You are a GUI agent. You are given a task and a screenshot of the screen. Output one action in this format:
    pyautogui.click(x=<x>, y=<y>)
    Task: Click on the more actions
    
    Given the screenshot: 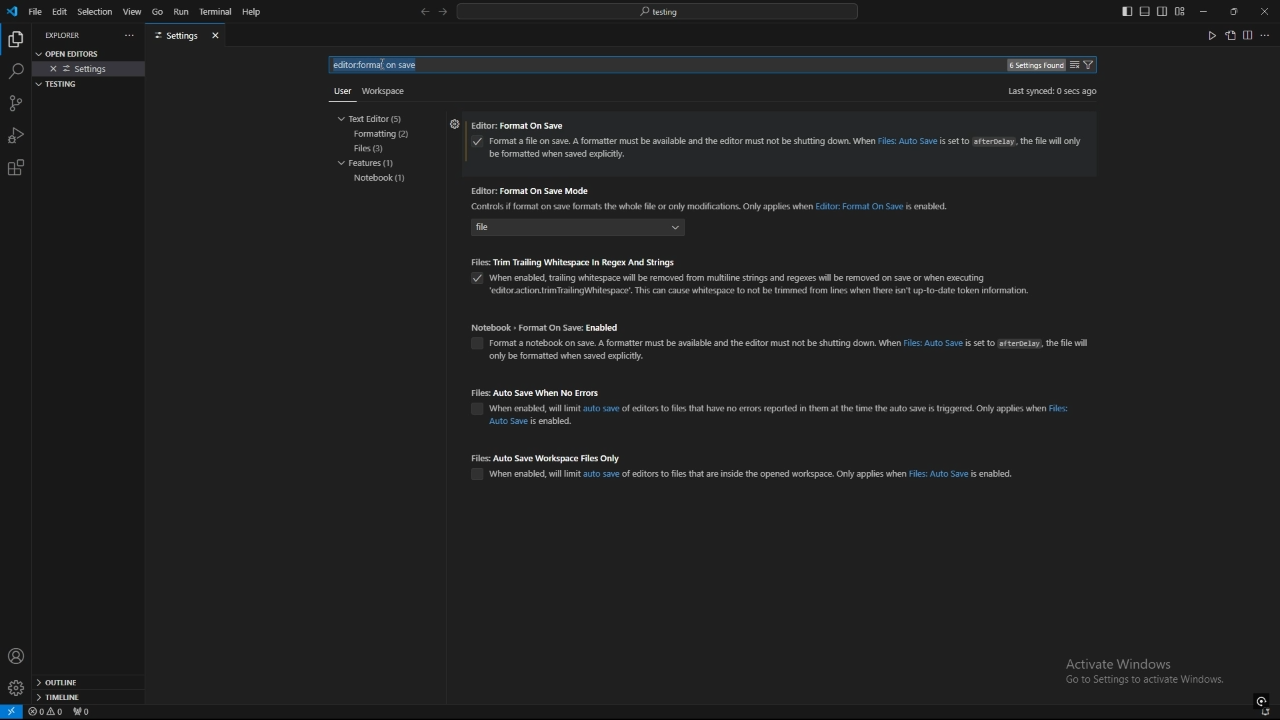 What is the action you would take?
    pyautogui.click(x=1266, y=35)
    